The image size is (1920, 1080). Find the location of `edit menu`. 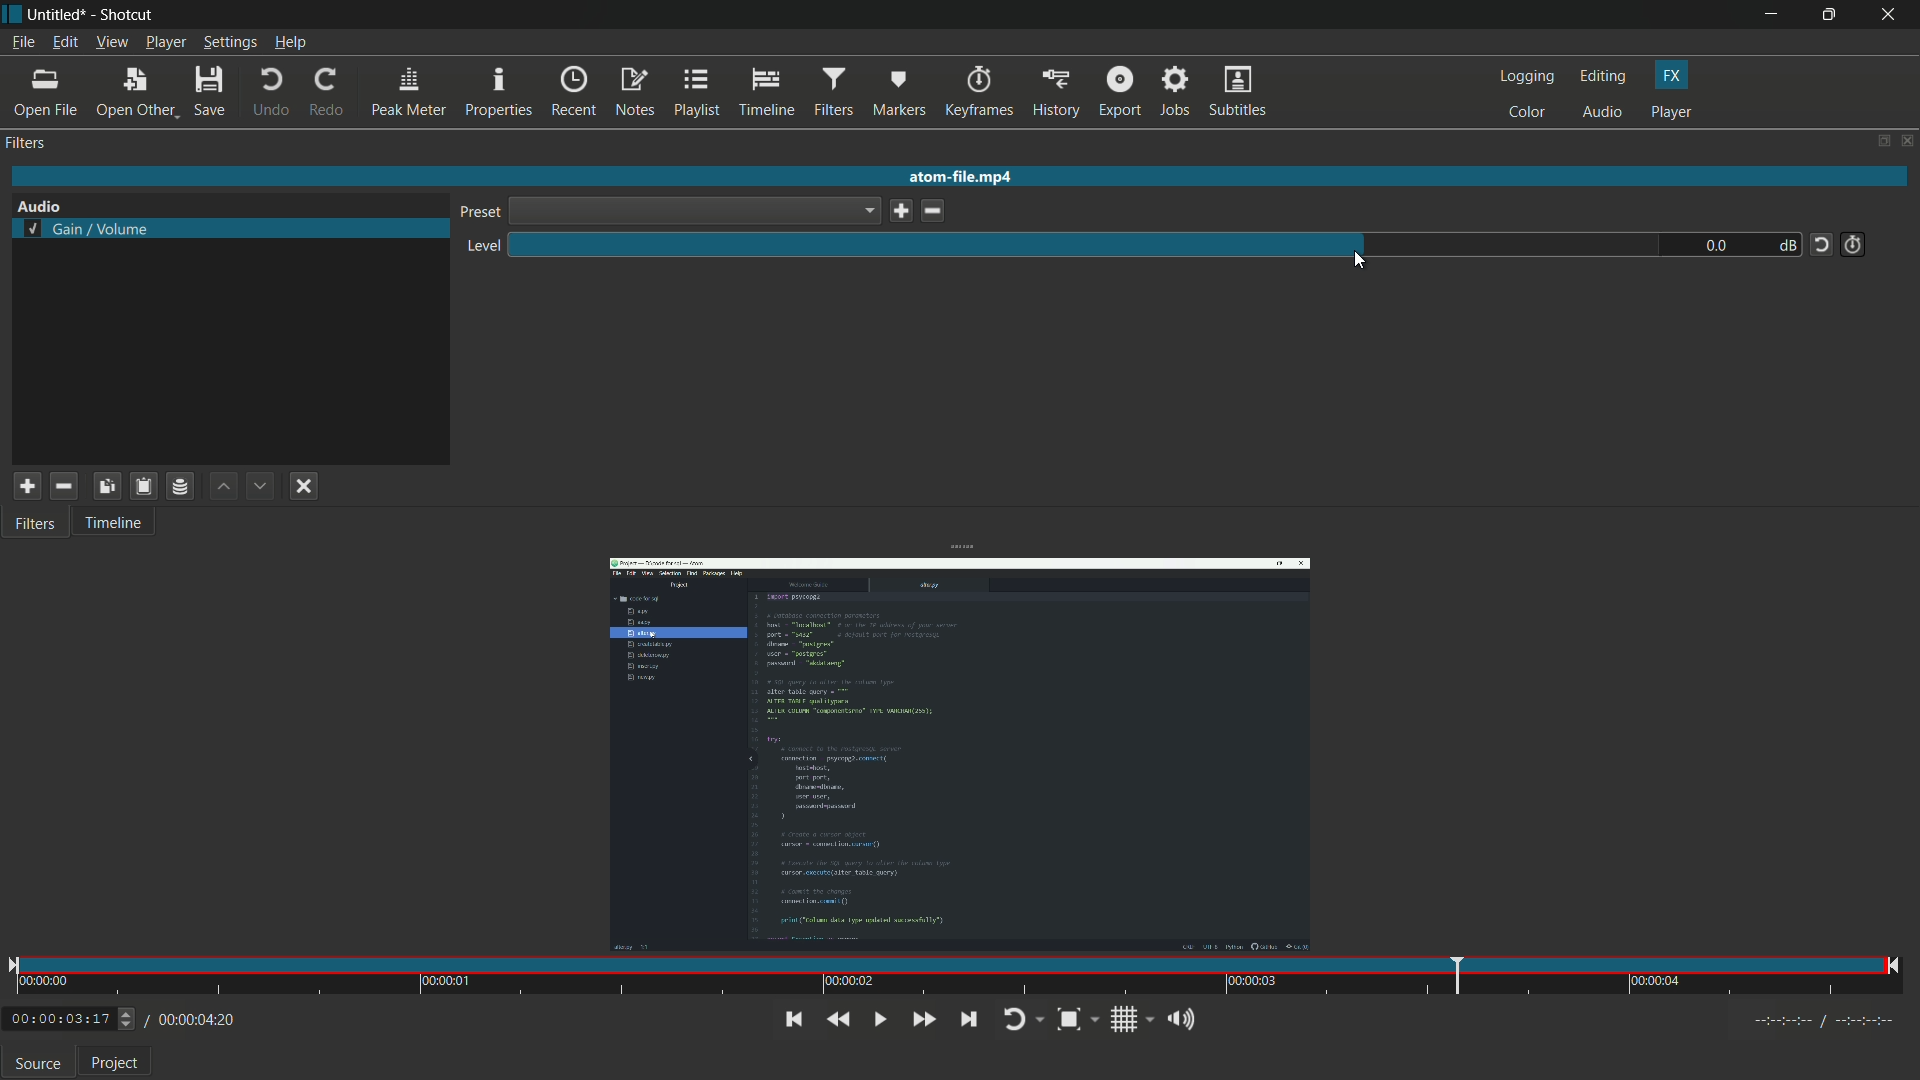

edit menu is located at coordinates (65, 43).